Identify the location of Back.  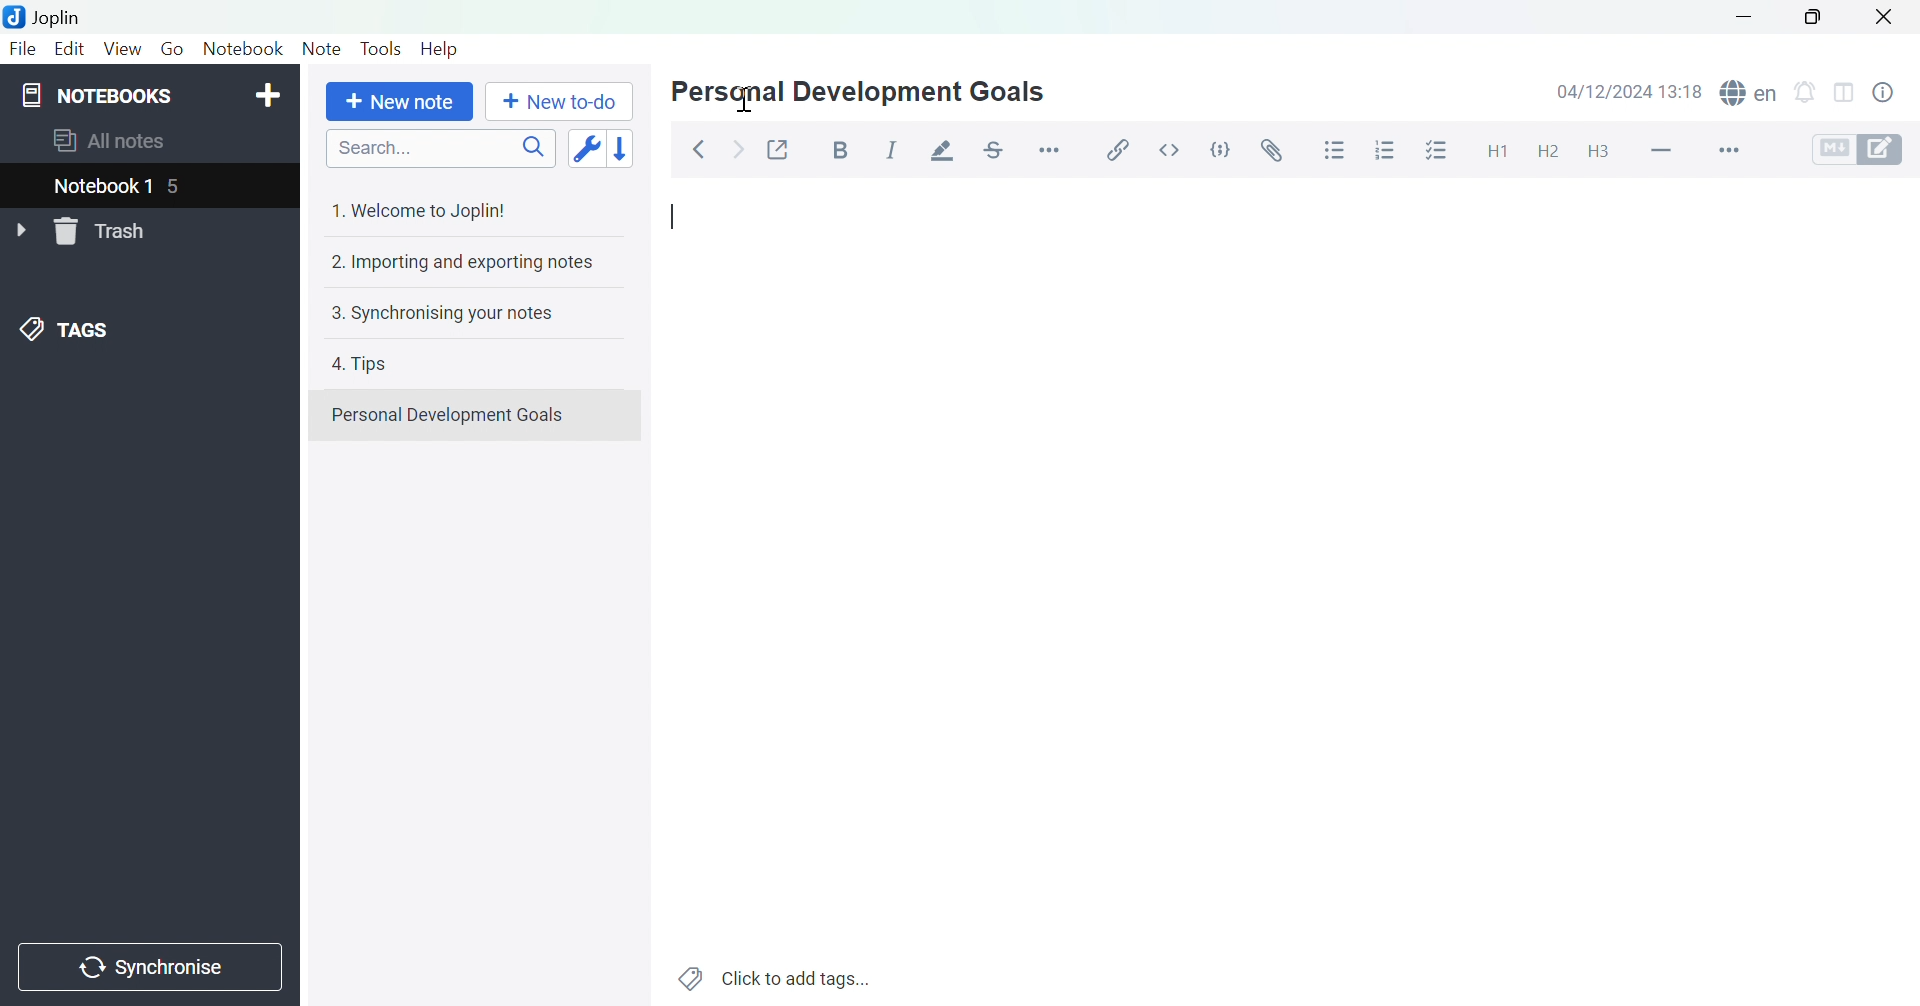
(699, 149).